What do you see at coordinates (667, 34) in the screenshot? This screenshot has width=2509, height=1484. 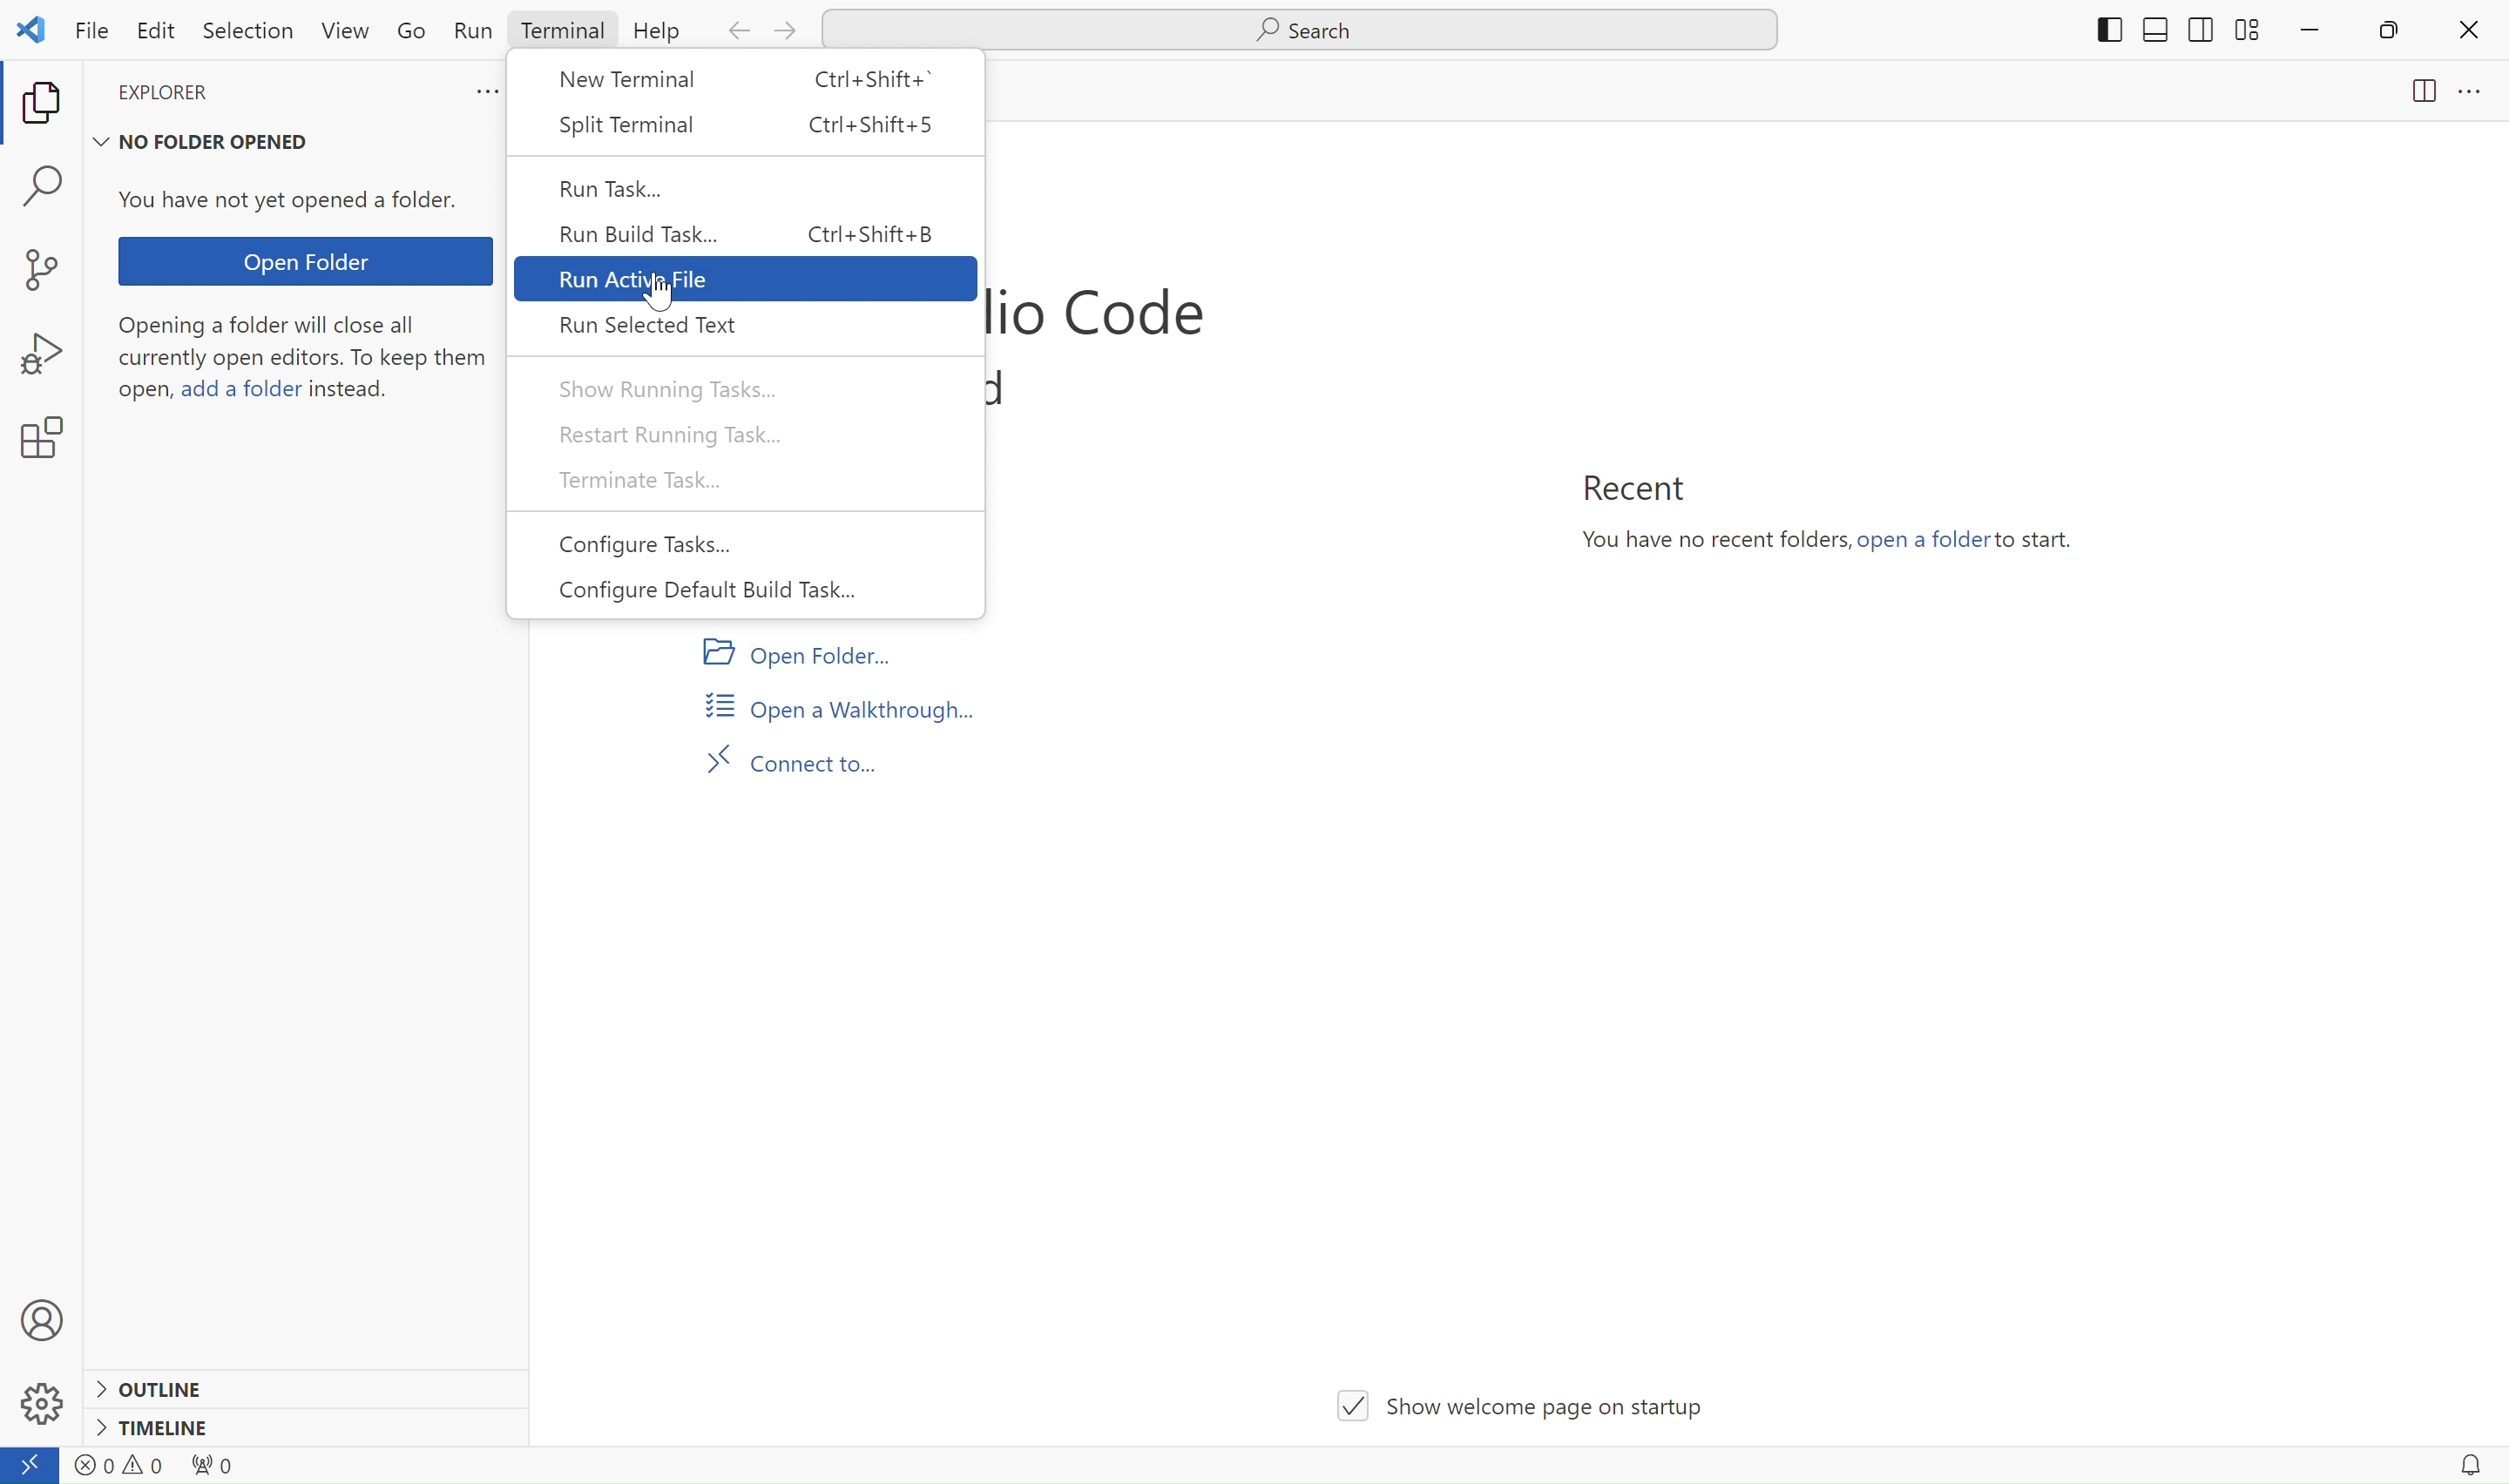 I see `Help` at bounding box center [667, 34].